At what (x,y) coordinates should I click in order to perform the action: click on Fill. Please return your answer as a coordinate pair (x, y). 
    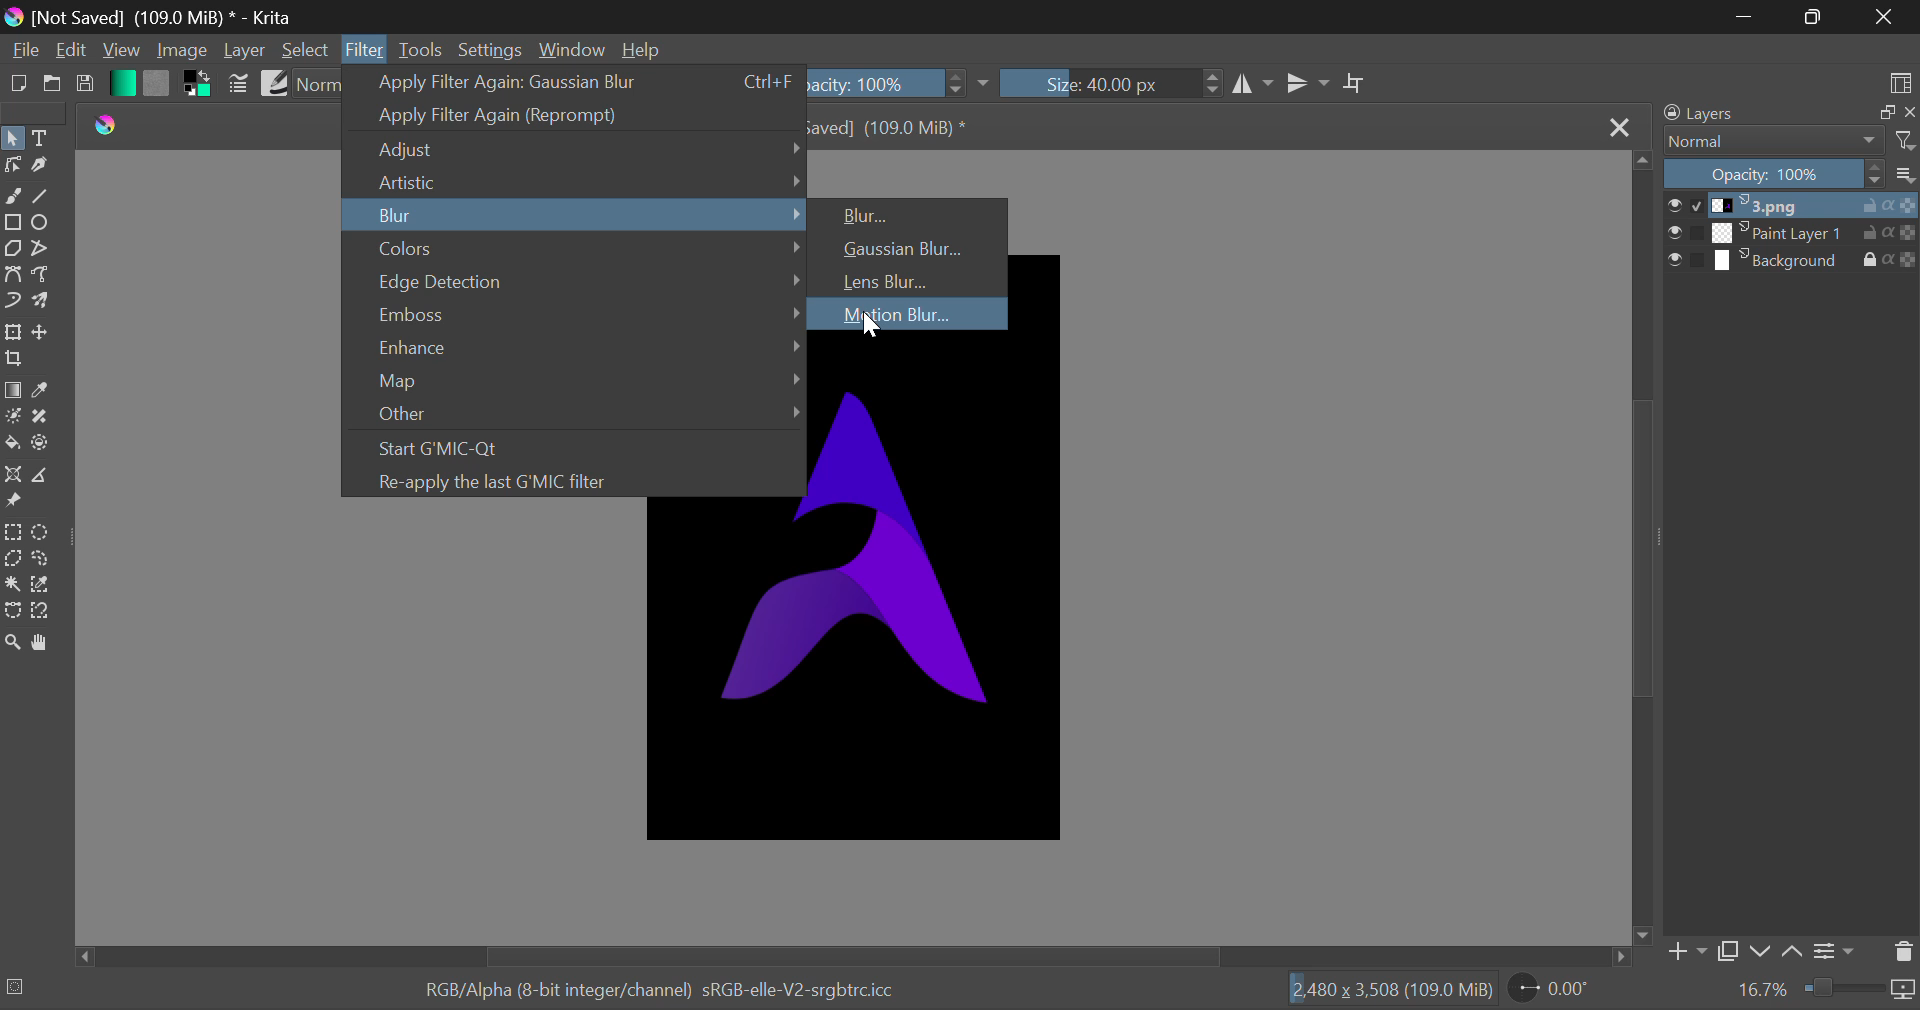
    Looking at the image, I should click on (12, 442).